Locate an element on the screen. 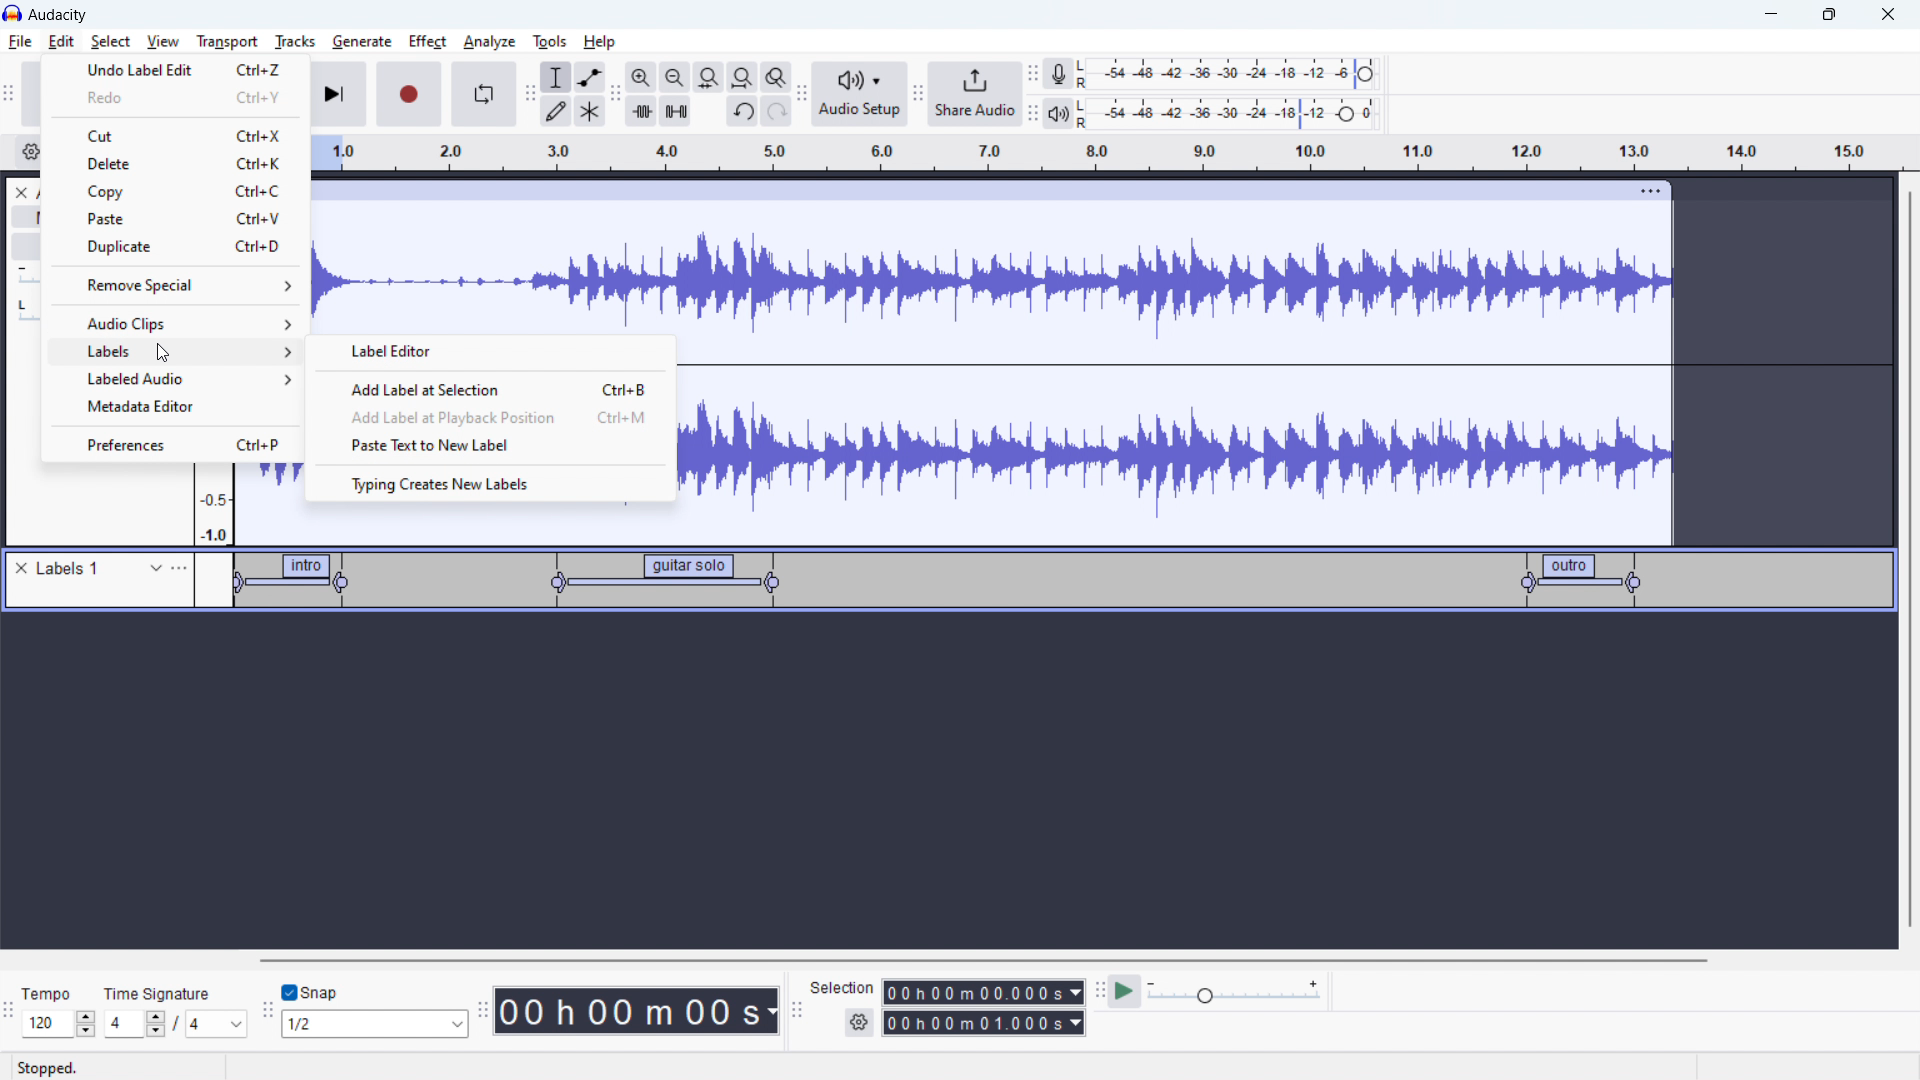  recording meter is located at coordinates (1059, 74).